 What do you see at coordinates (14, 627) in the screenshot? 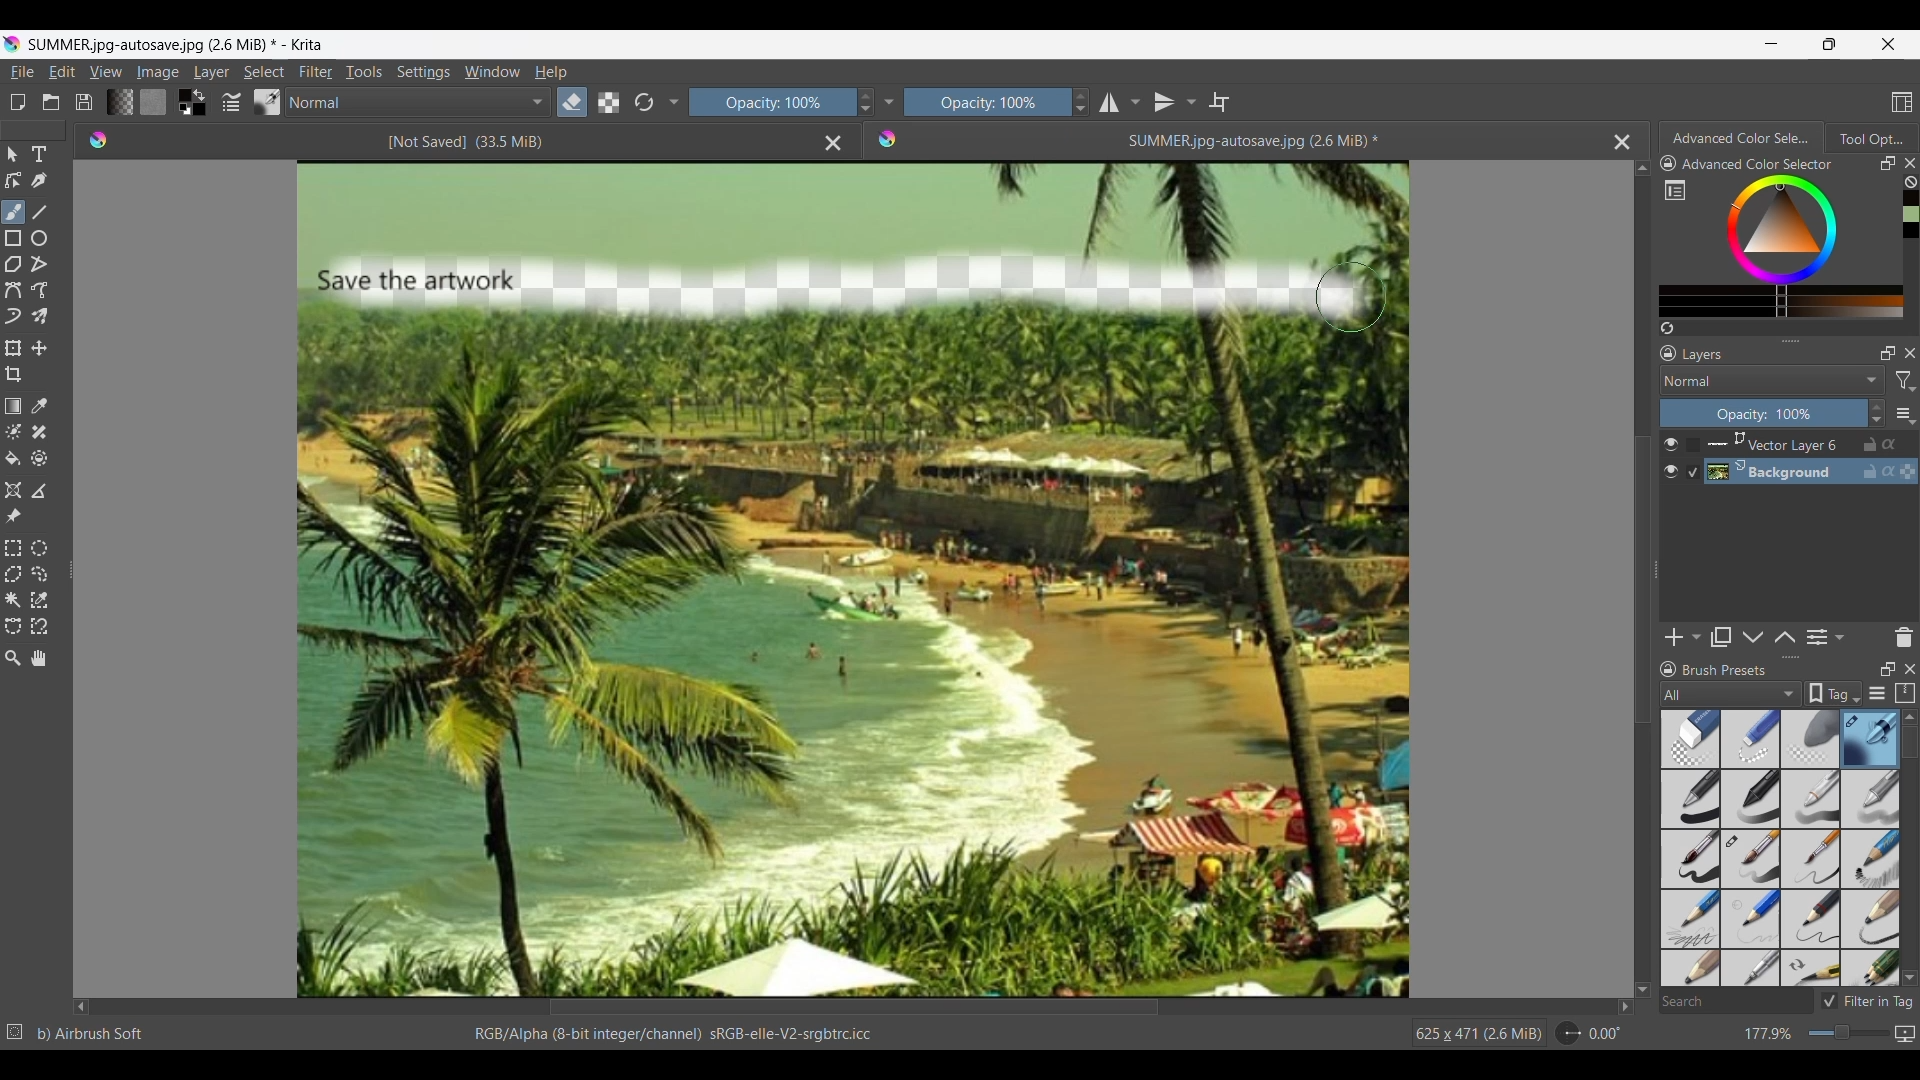
I see `Bezier curve selection tool` at bounding box center [14, 627].